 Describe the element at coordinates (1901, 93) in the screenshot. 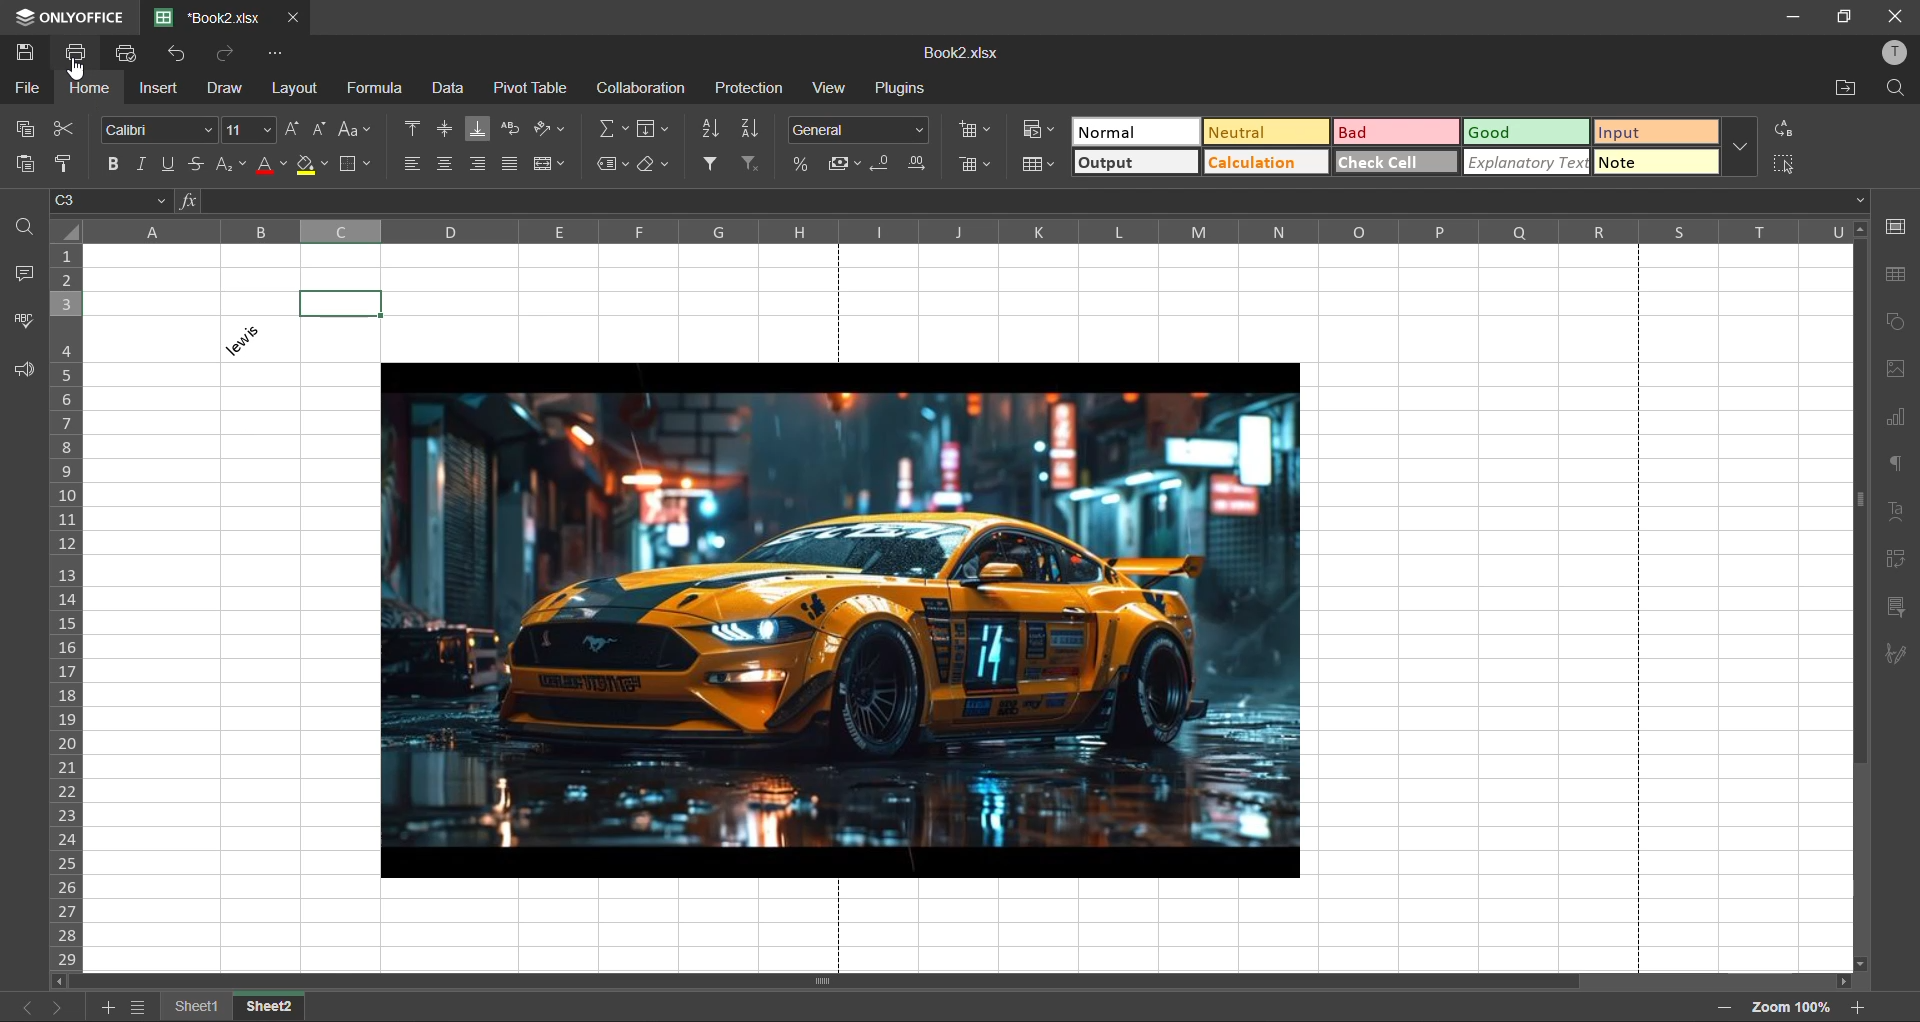

I see `find` at that location.